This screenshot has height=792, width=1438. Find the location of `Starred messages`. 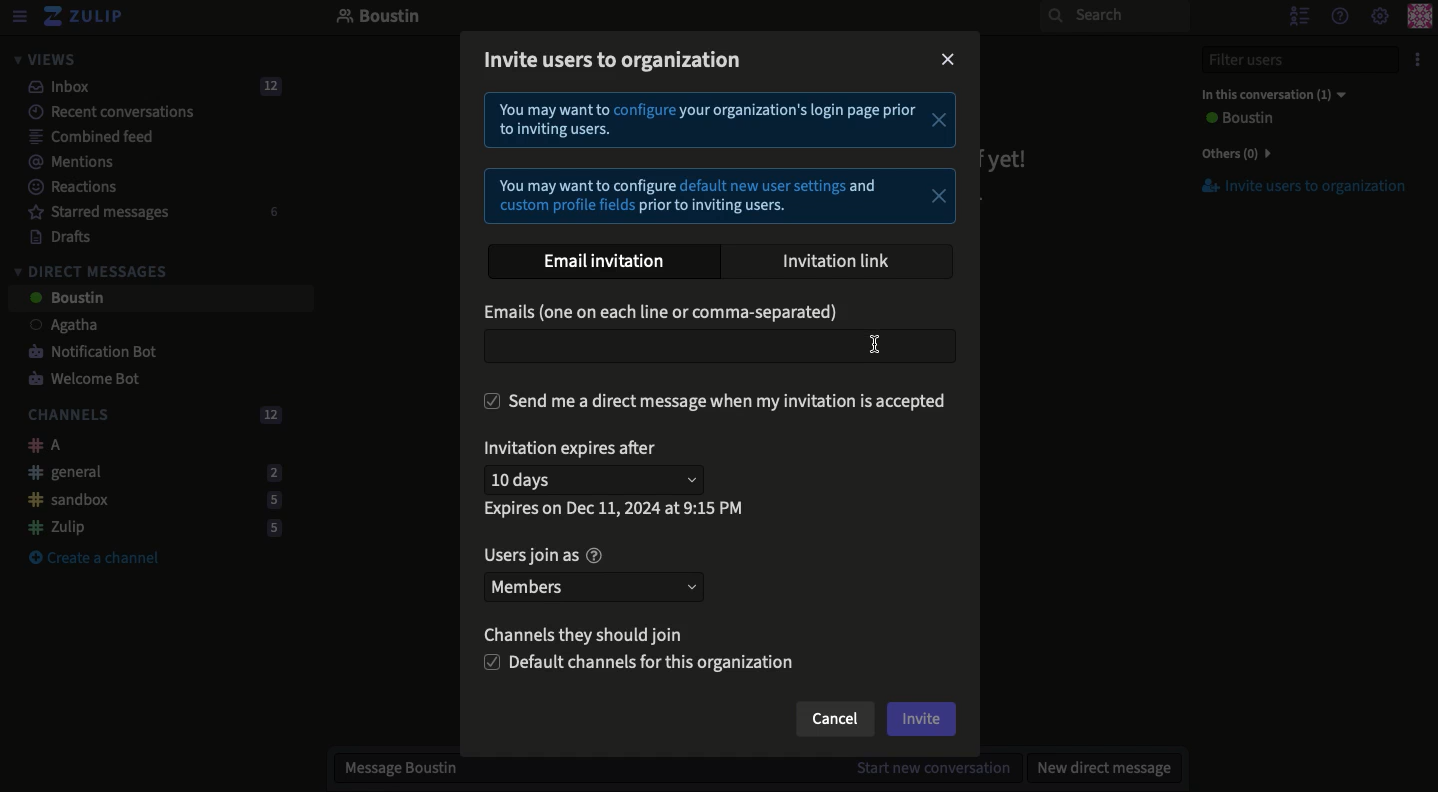

Starred messages is located at coordinates (150, 212).